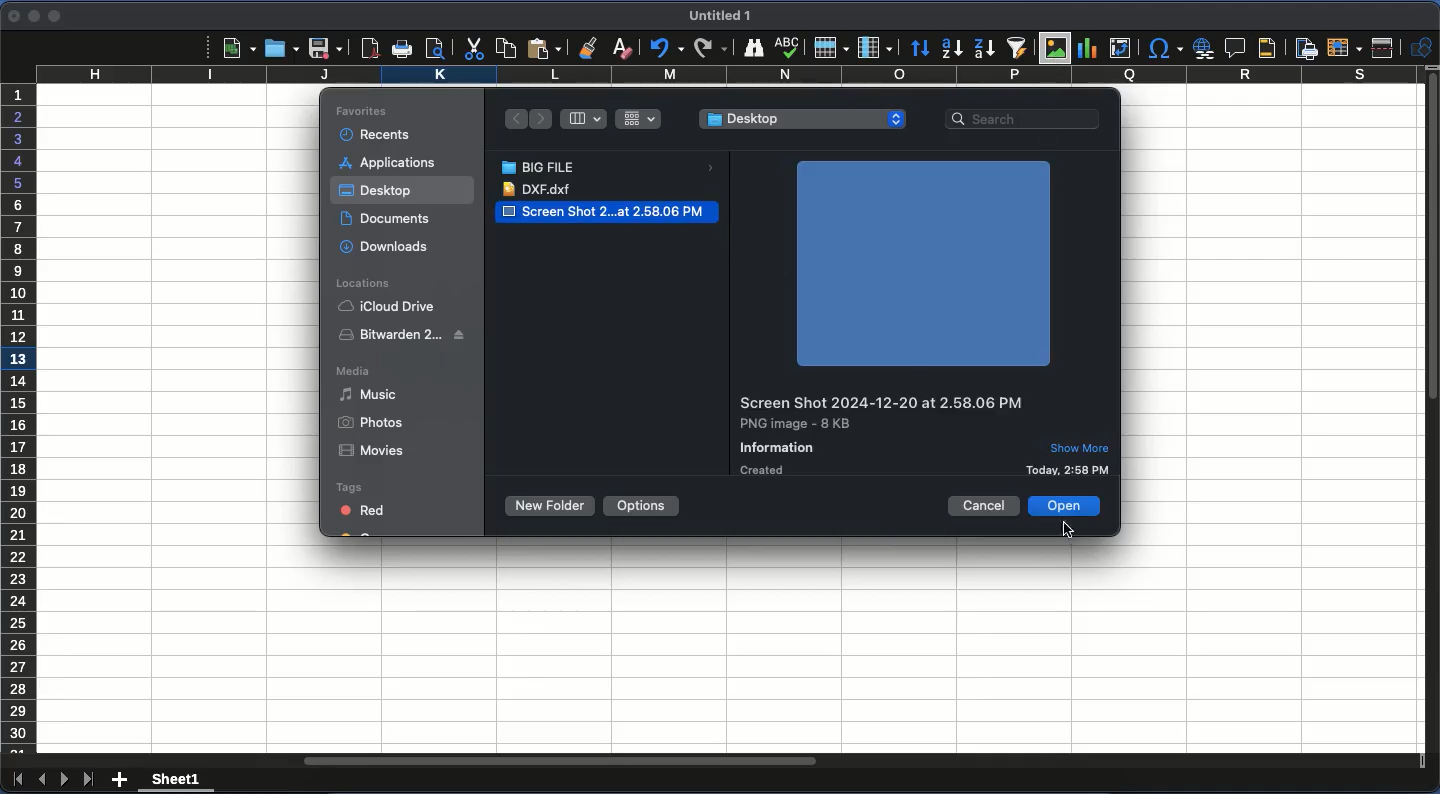 This screenshot has width=1440, height=794. What do you see at coordinates (1072, 528) in the screenshot?
I see `click` at bounding box center [1072, 528].